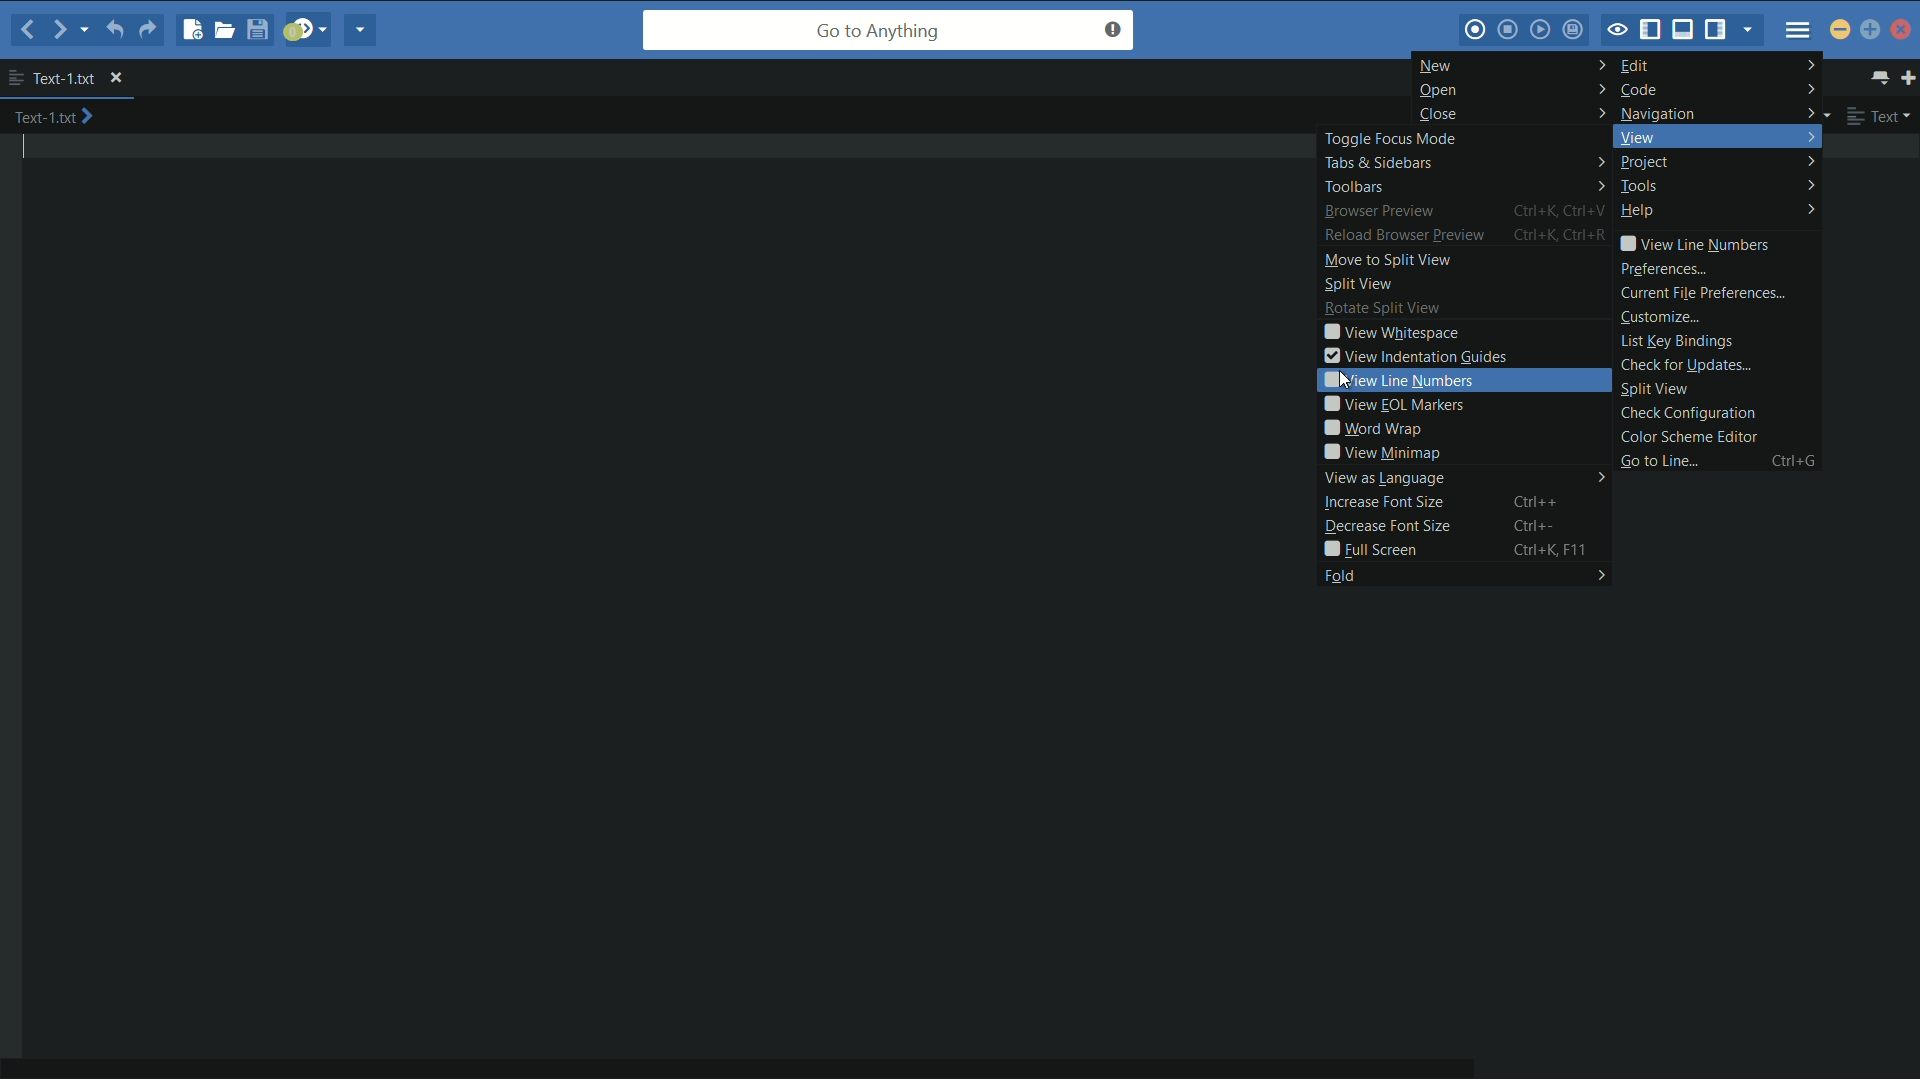 This screenshot has width=1920, height=1080. What do you see at coordinates (1687, 413) in the screenshot?
I see `check configuration` at bounding box center [1687, 413].